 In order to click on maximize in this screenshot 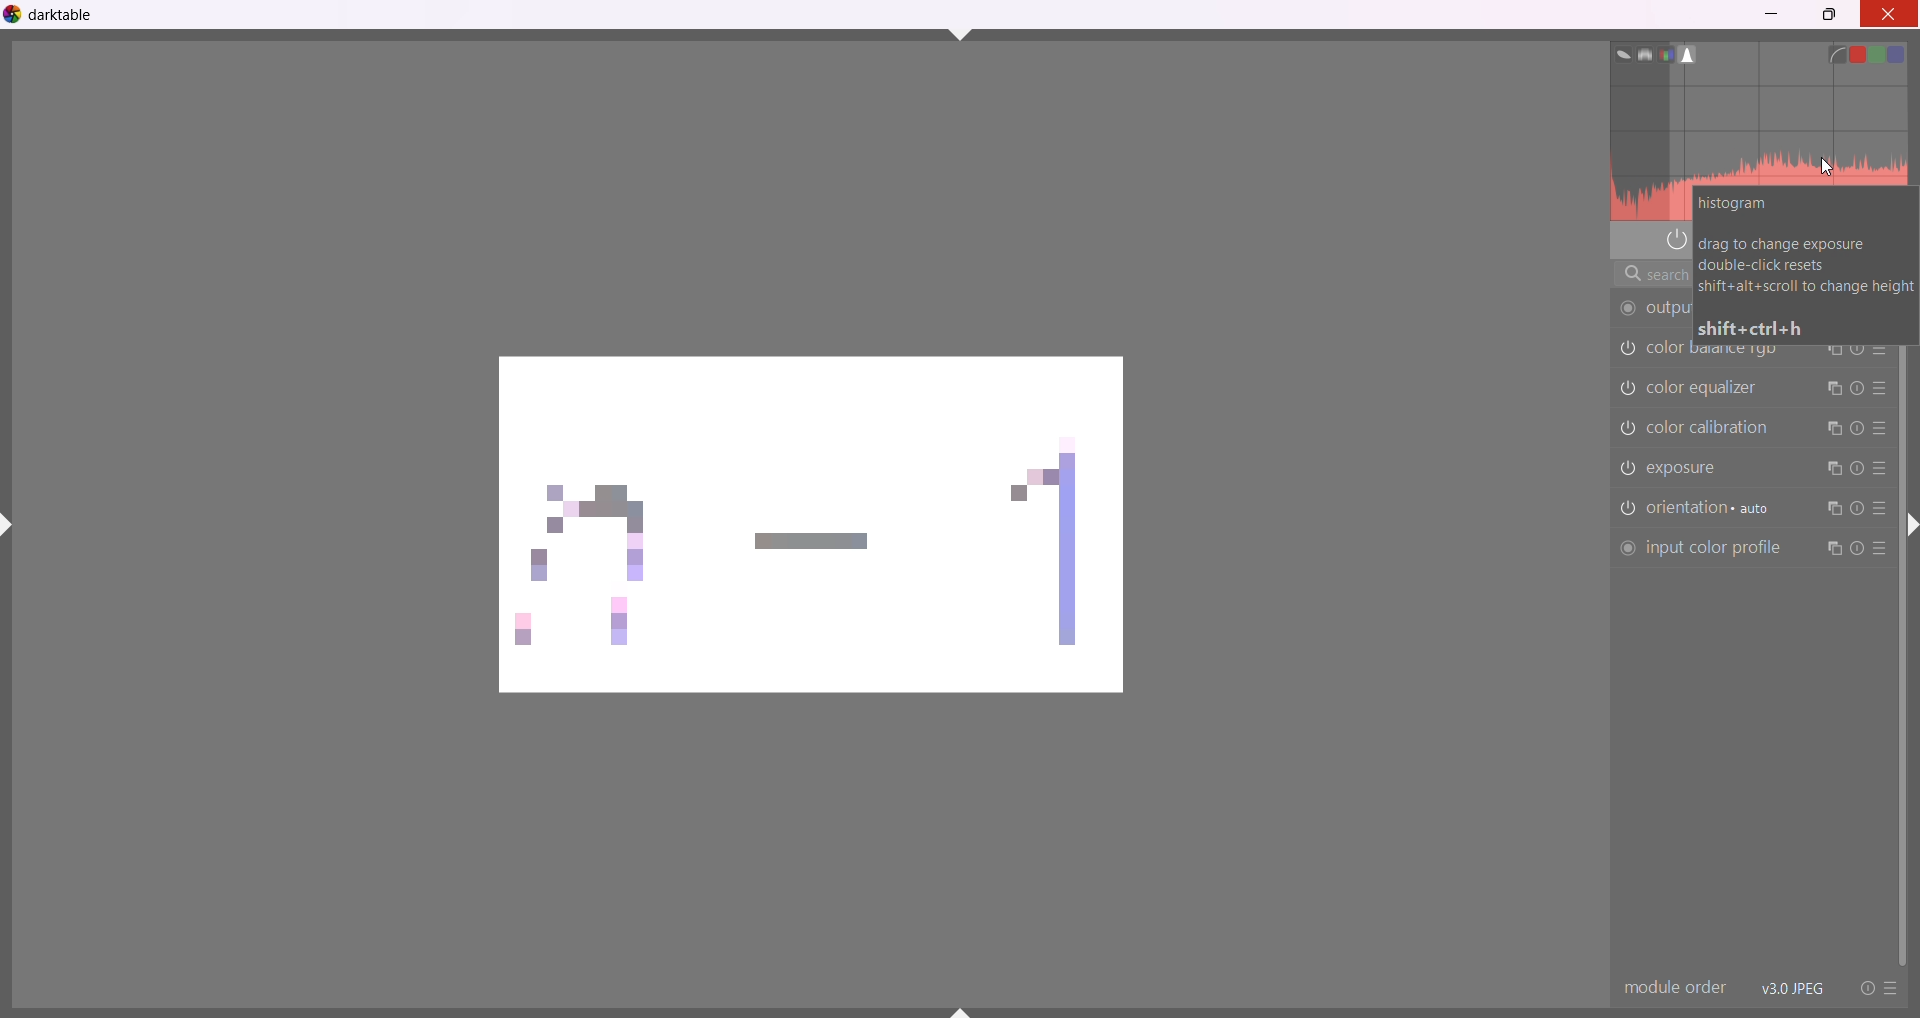, I will do `click(1831, 17)`.